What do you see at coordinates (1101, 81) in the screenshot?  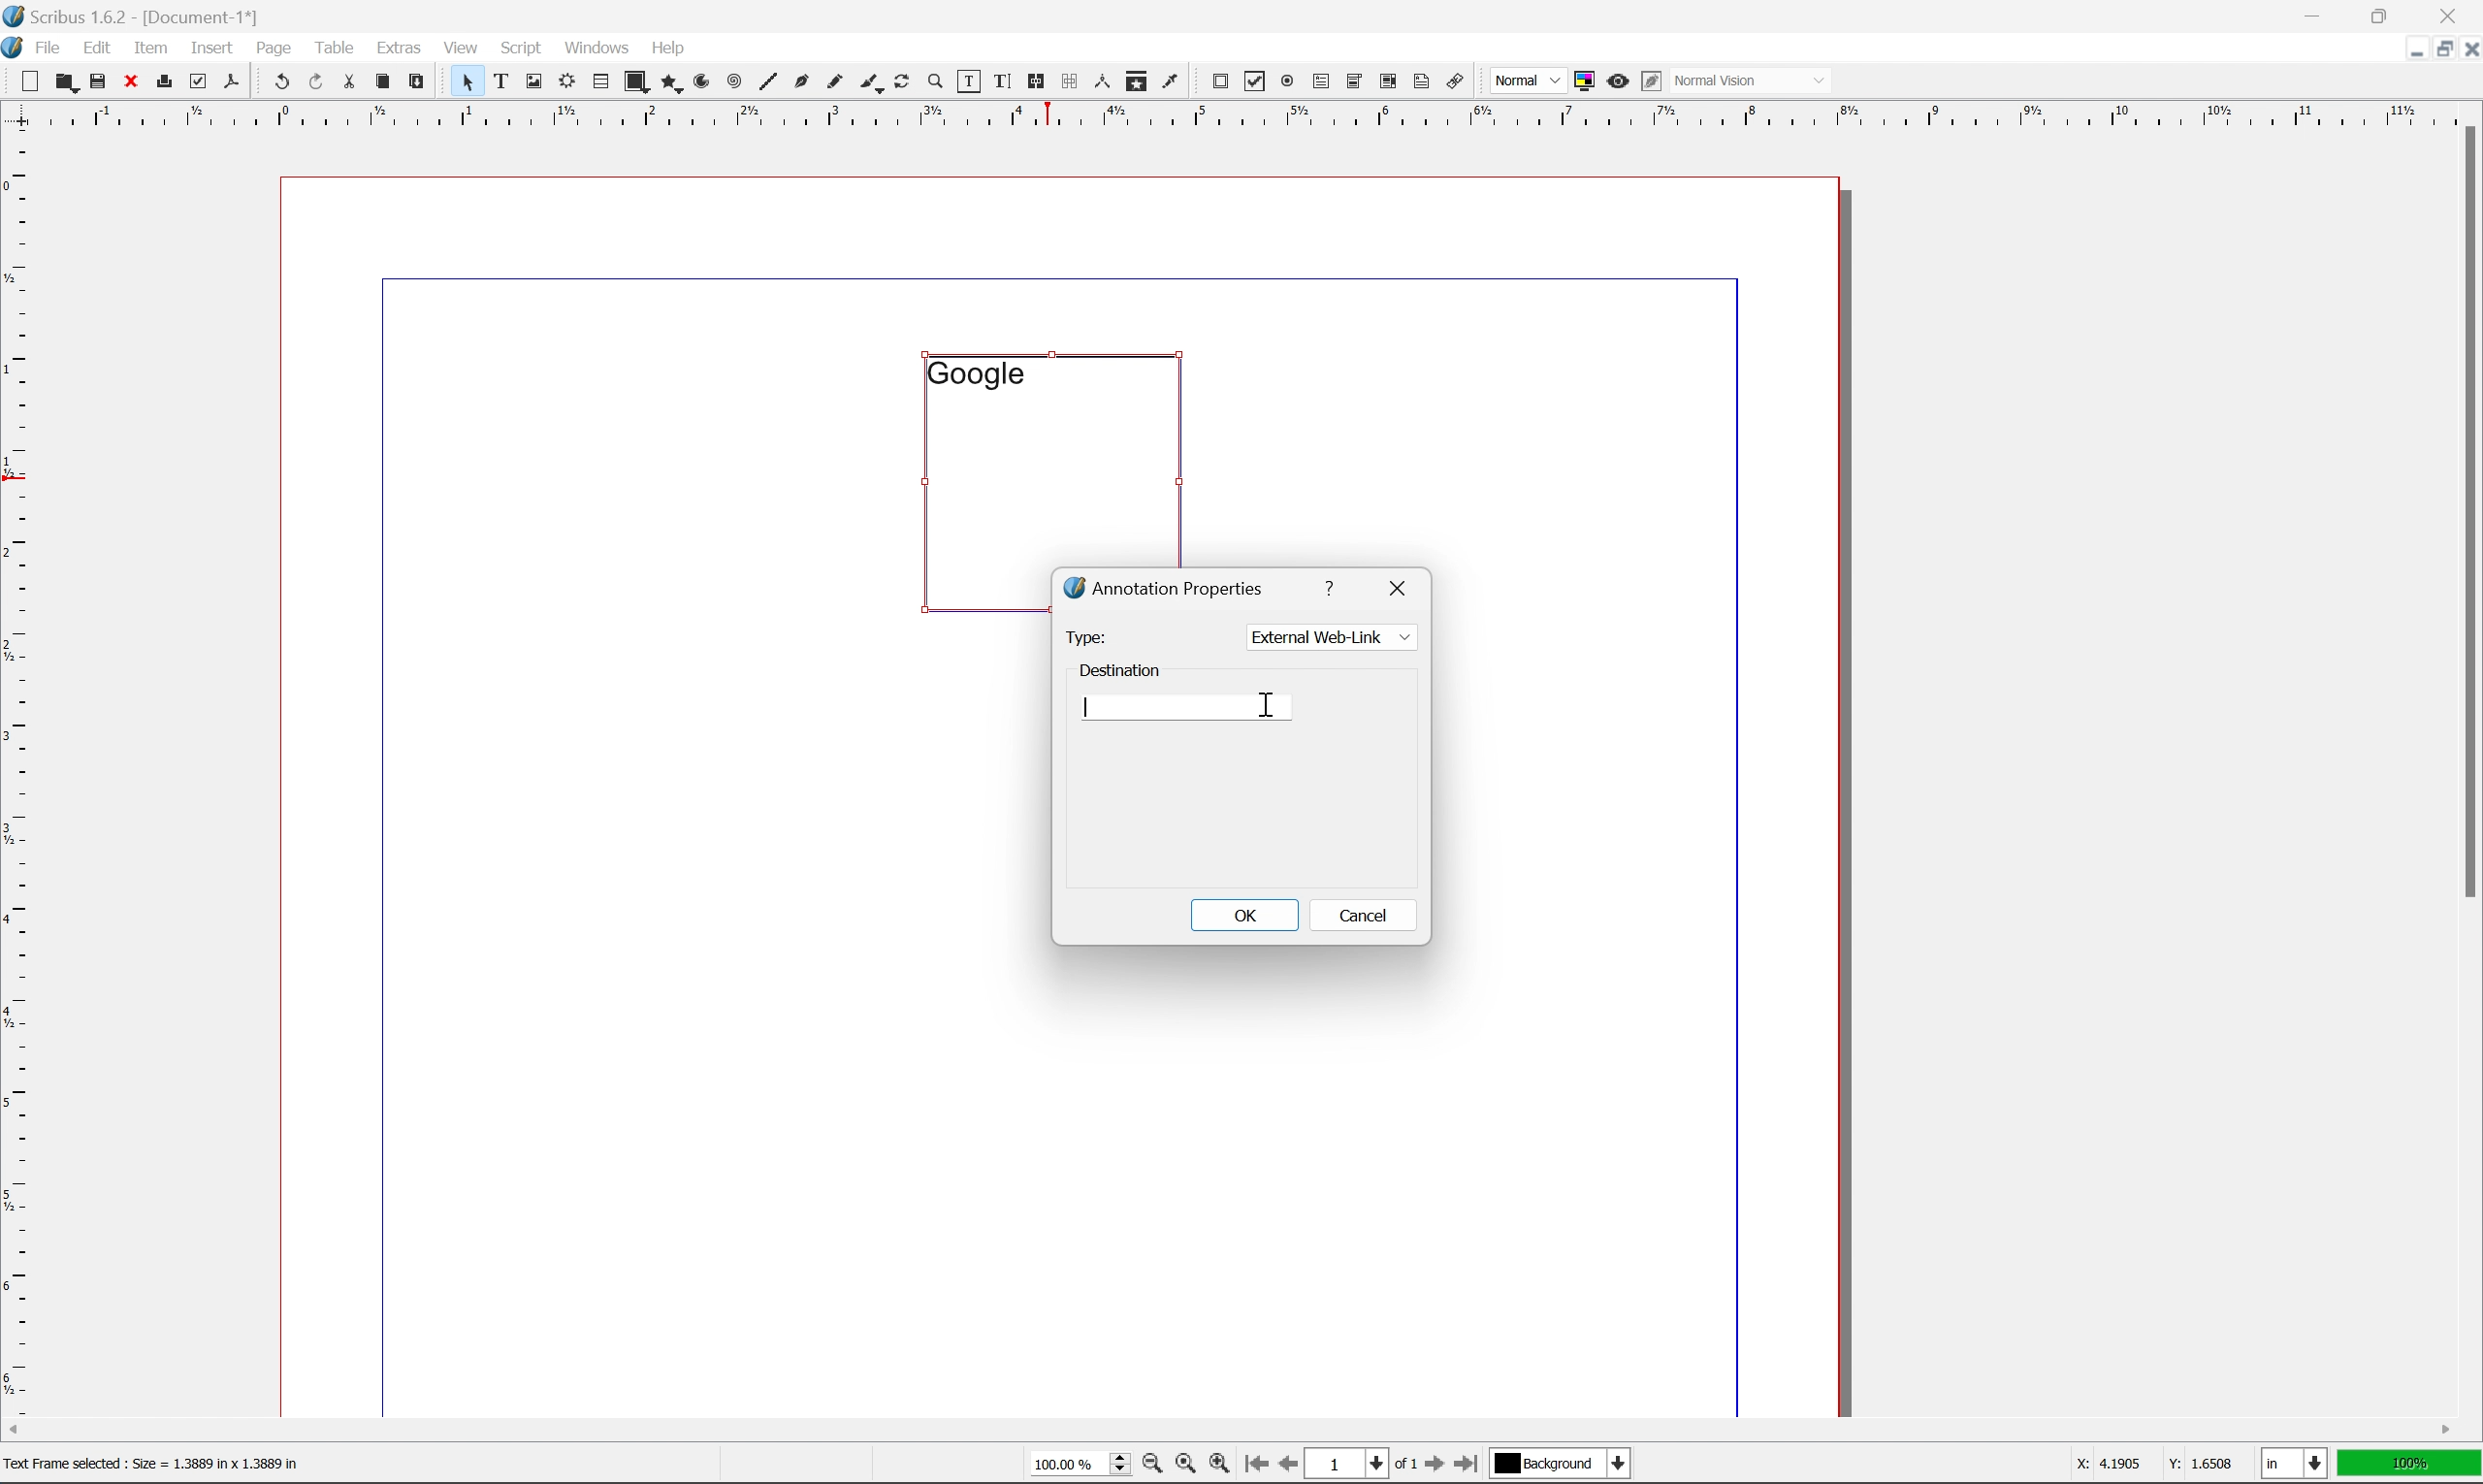 I see `measurements` at bounding box center [1101, 81].